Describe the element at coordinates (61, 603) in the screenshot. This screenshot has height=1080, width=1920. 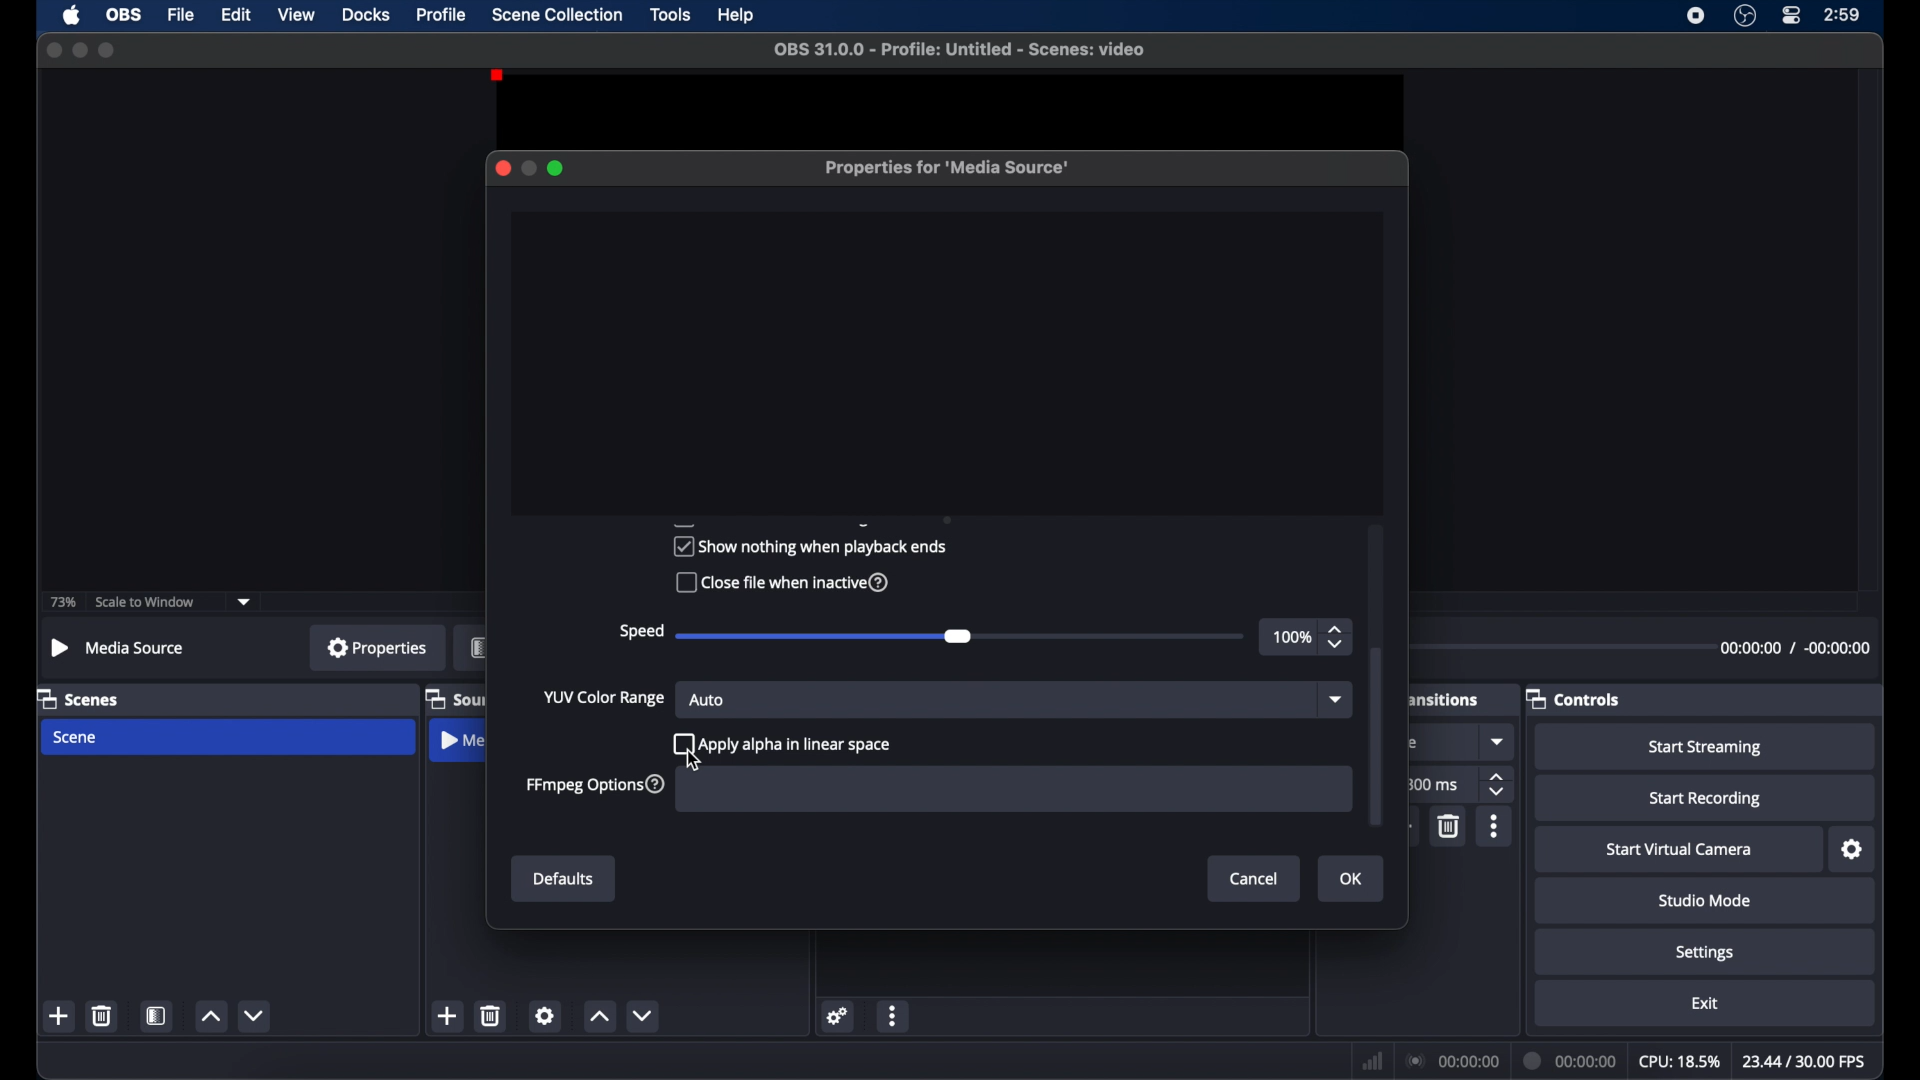
I see `73%` at that location.